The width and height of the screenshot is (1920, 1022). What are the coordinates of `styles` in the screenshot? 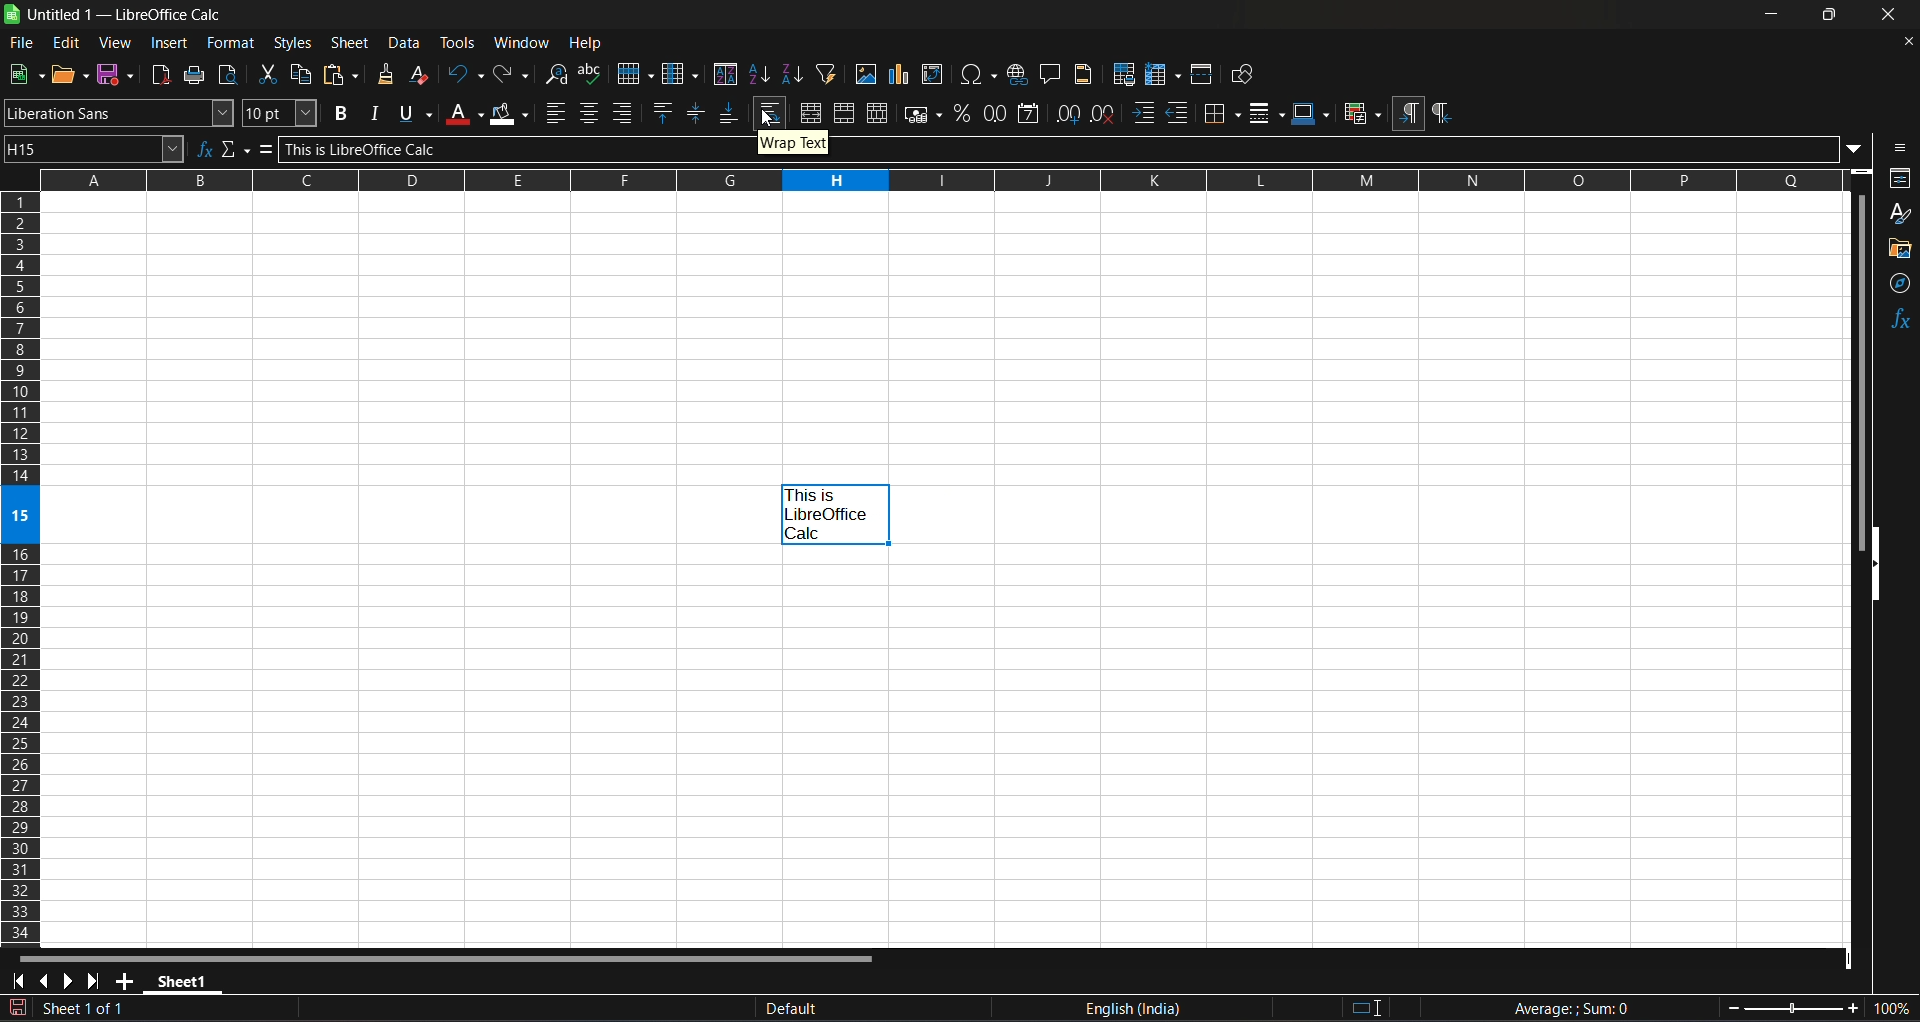 It's located at (297, 43).